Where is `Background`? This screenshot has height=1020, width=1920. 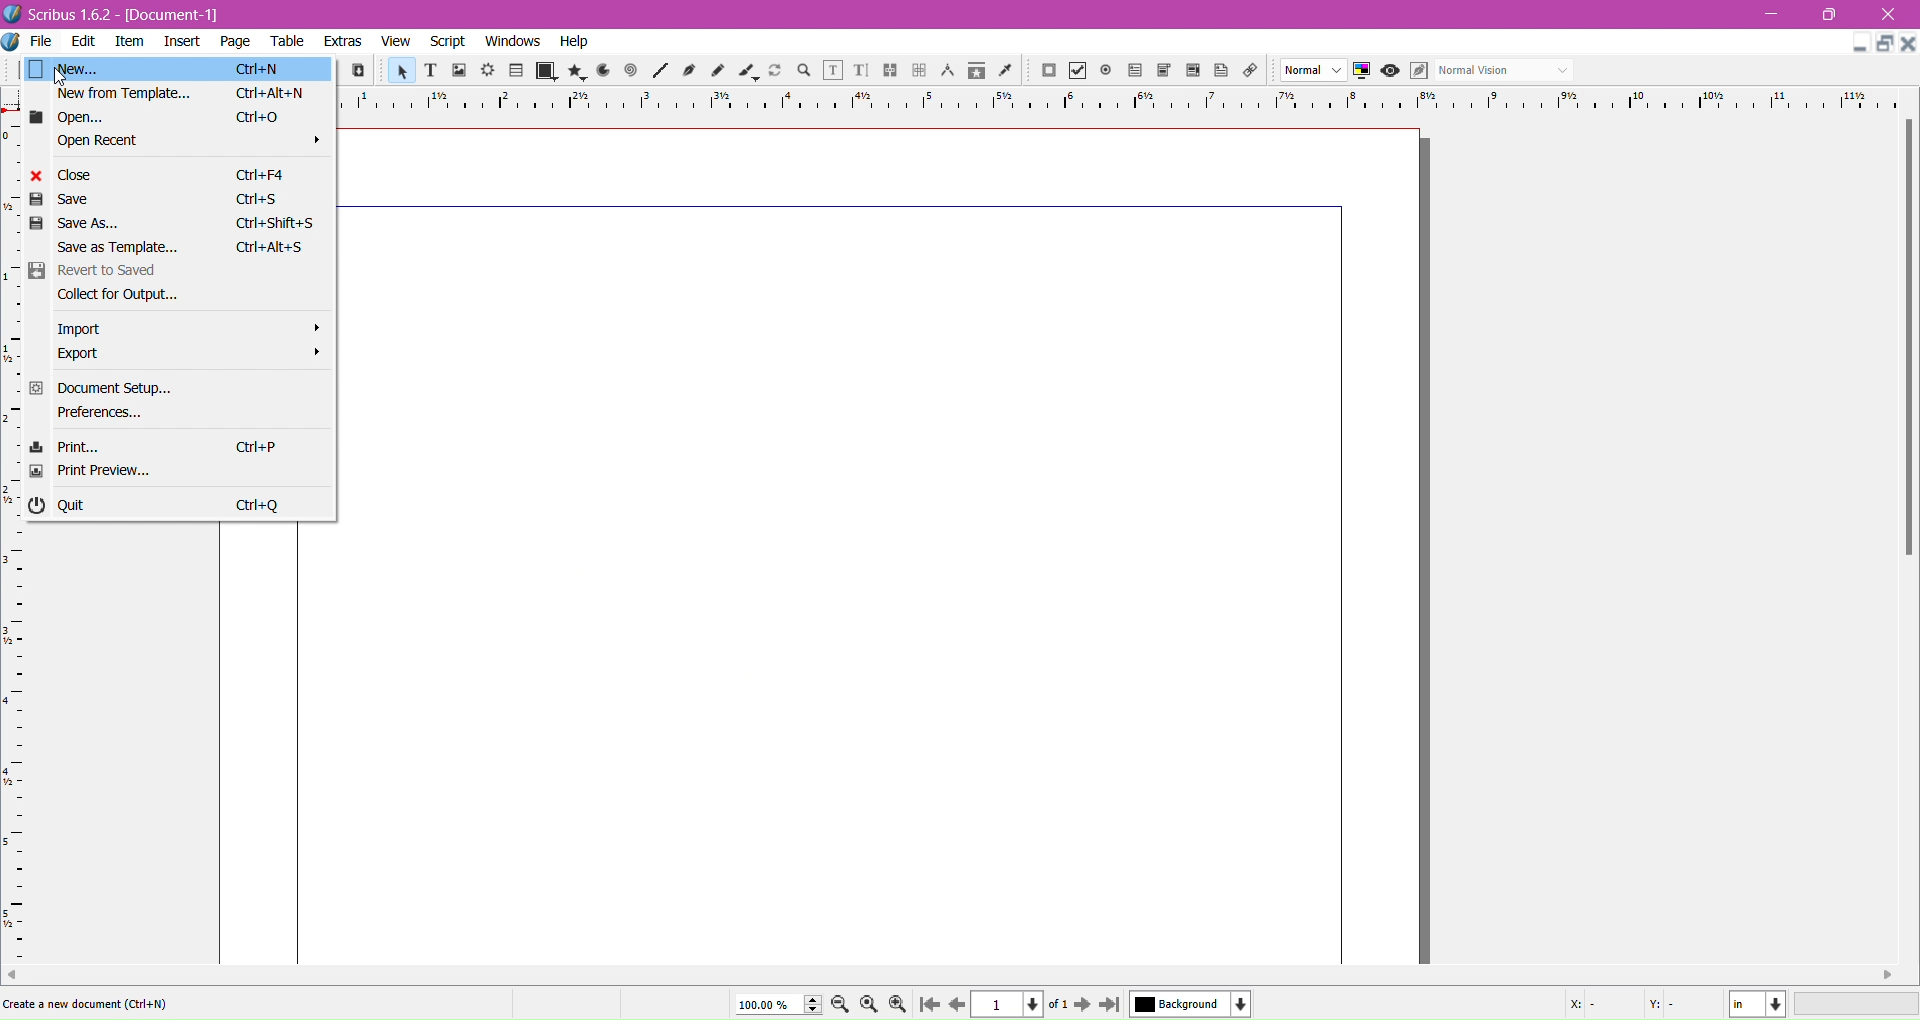
Background is located at coordinates (1197, 1005).